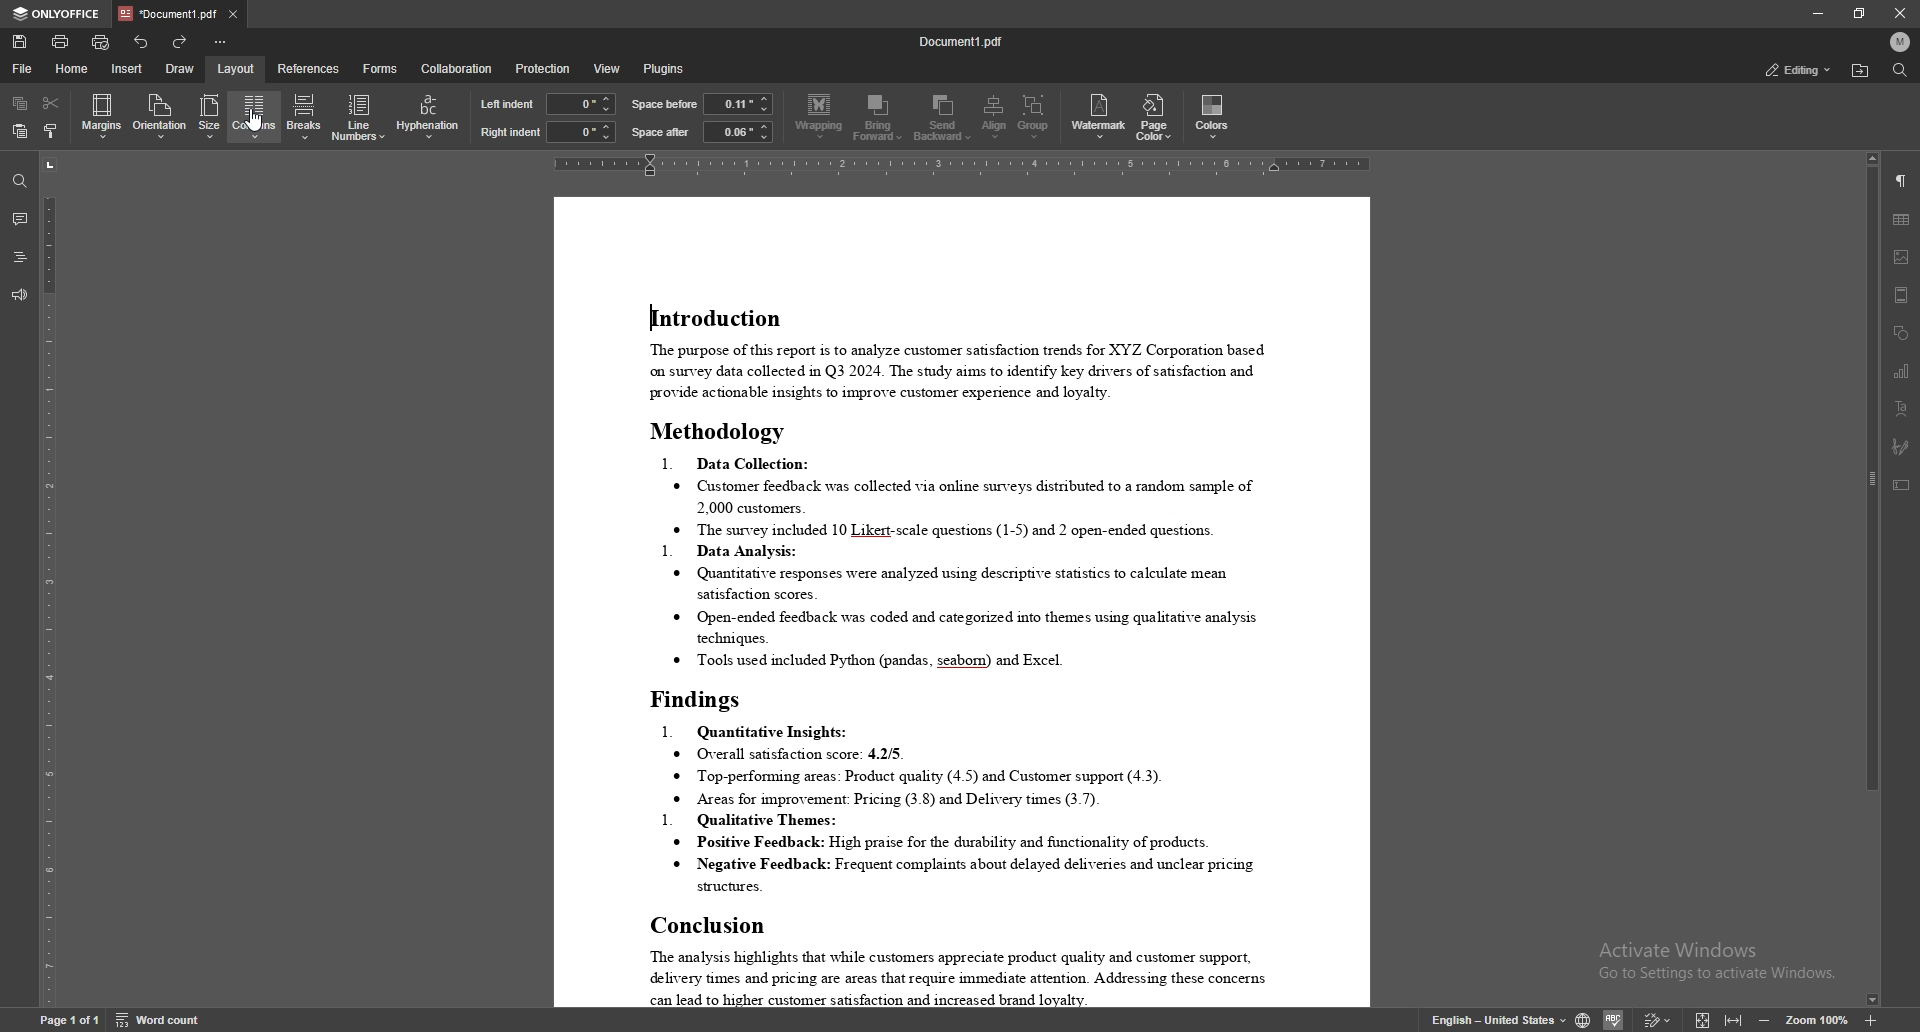  What do you see at coordinates (1871, 1020) in the screenshot?
I see `zoom in` at bounding box center [1871, 1020].